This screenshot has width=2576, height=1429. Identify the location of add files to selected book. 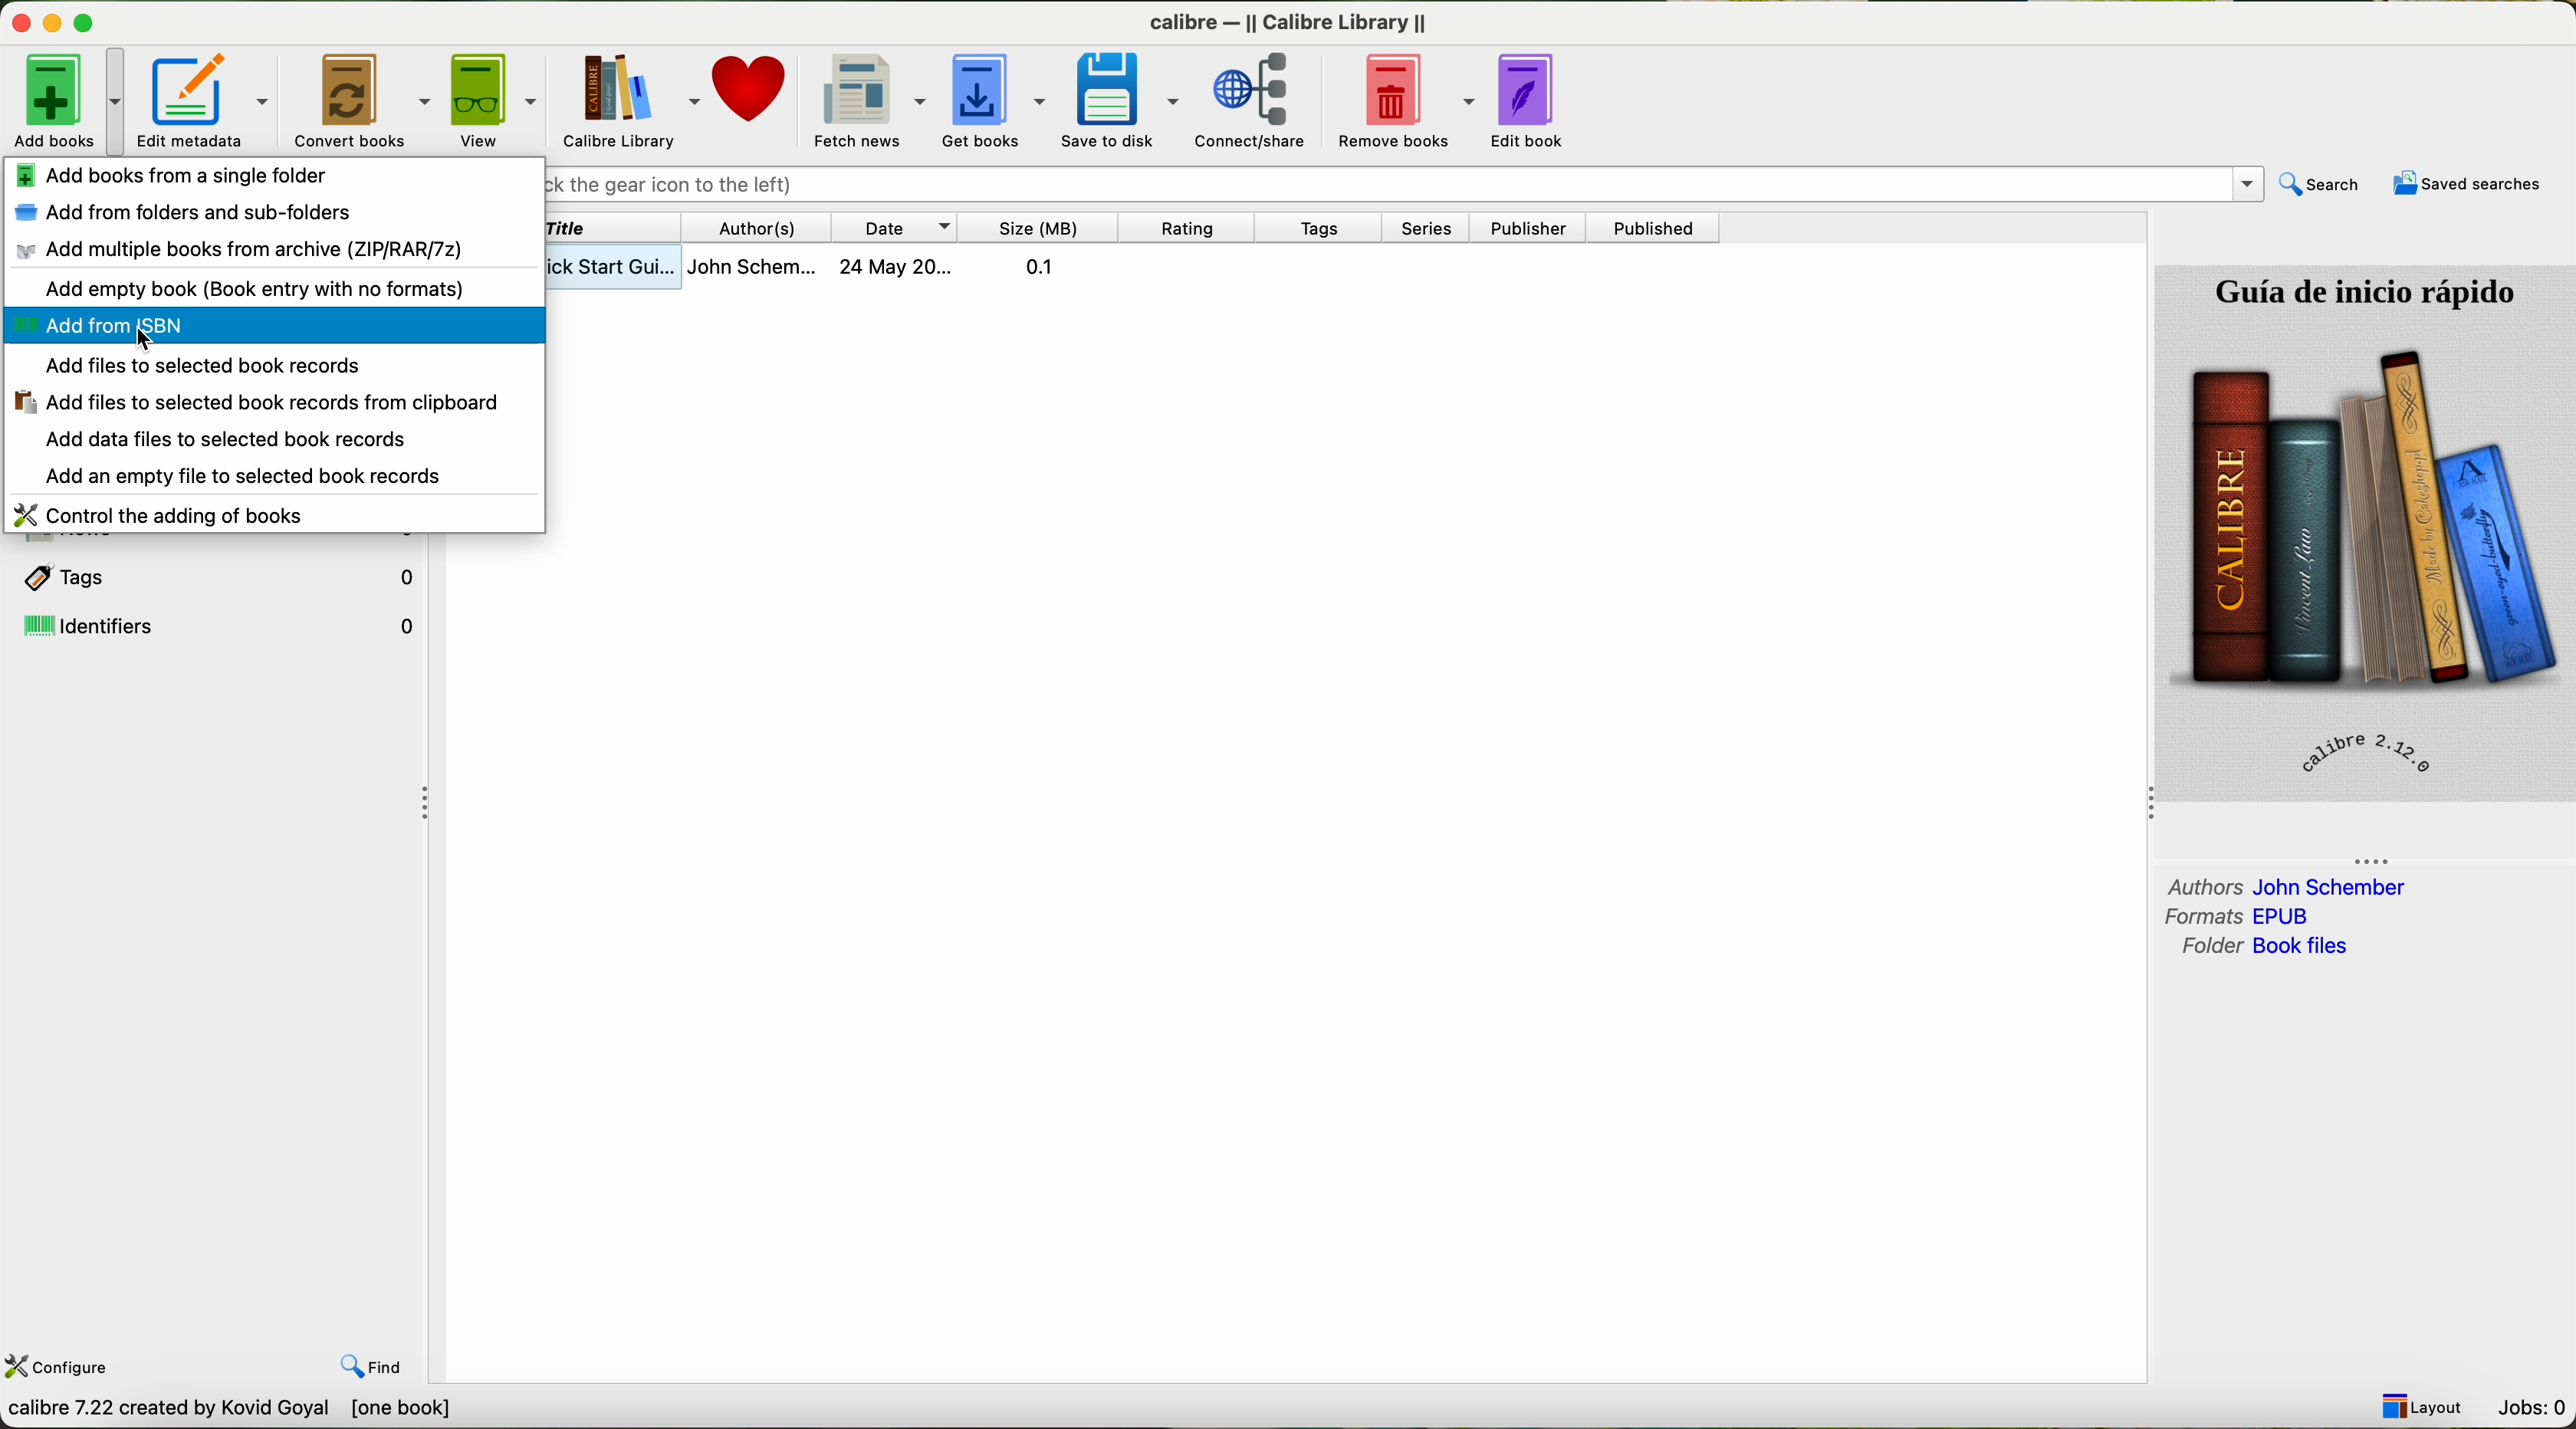
(203, 369).